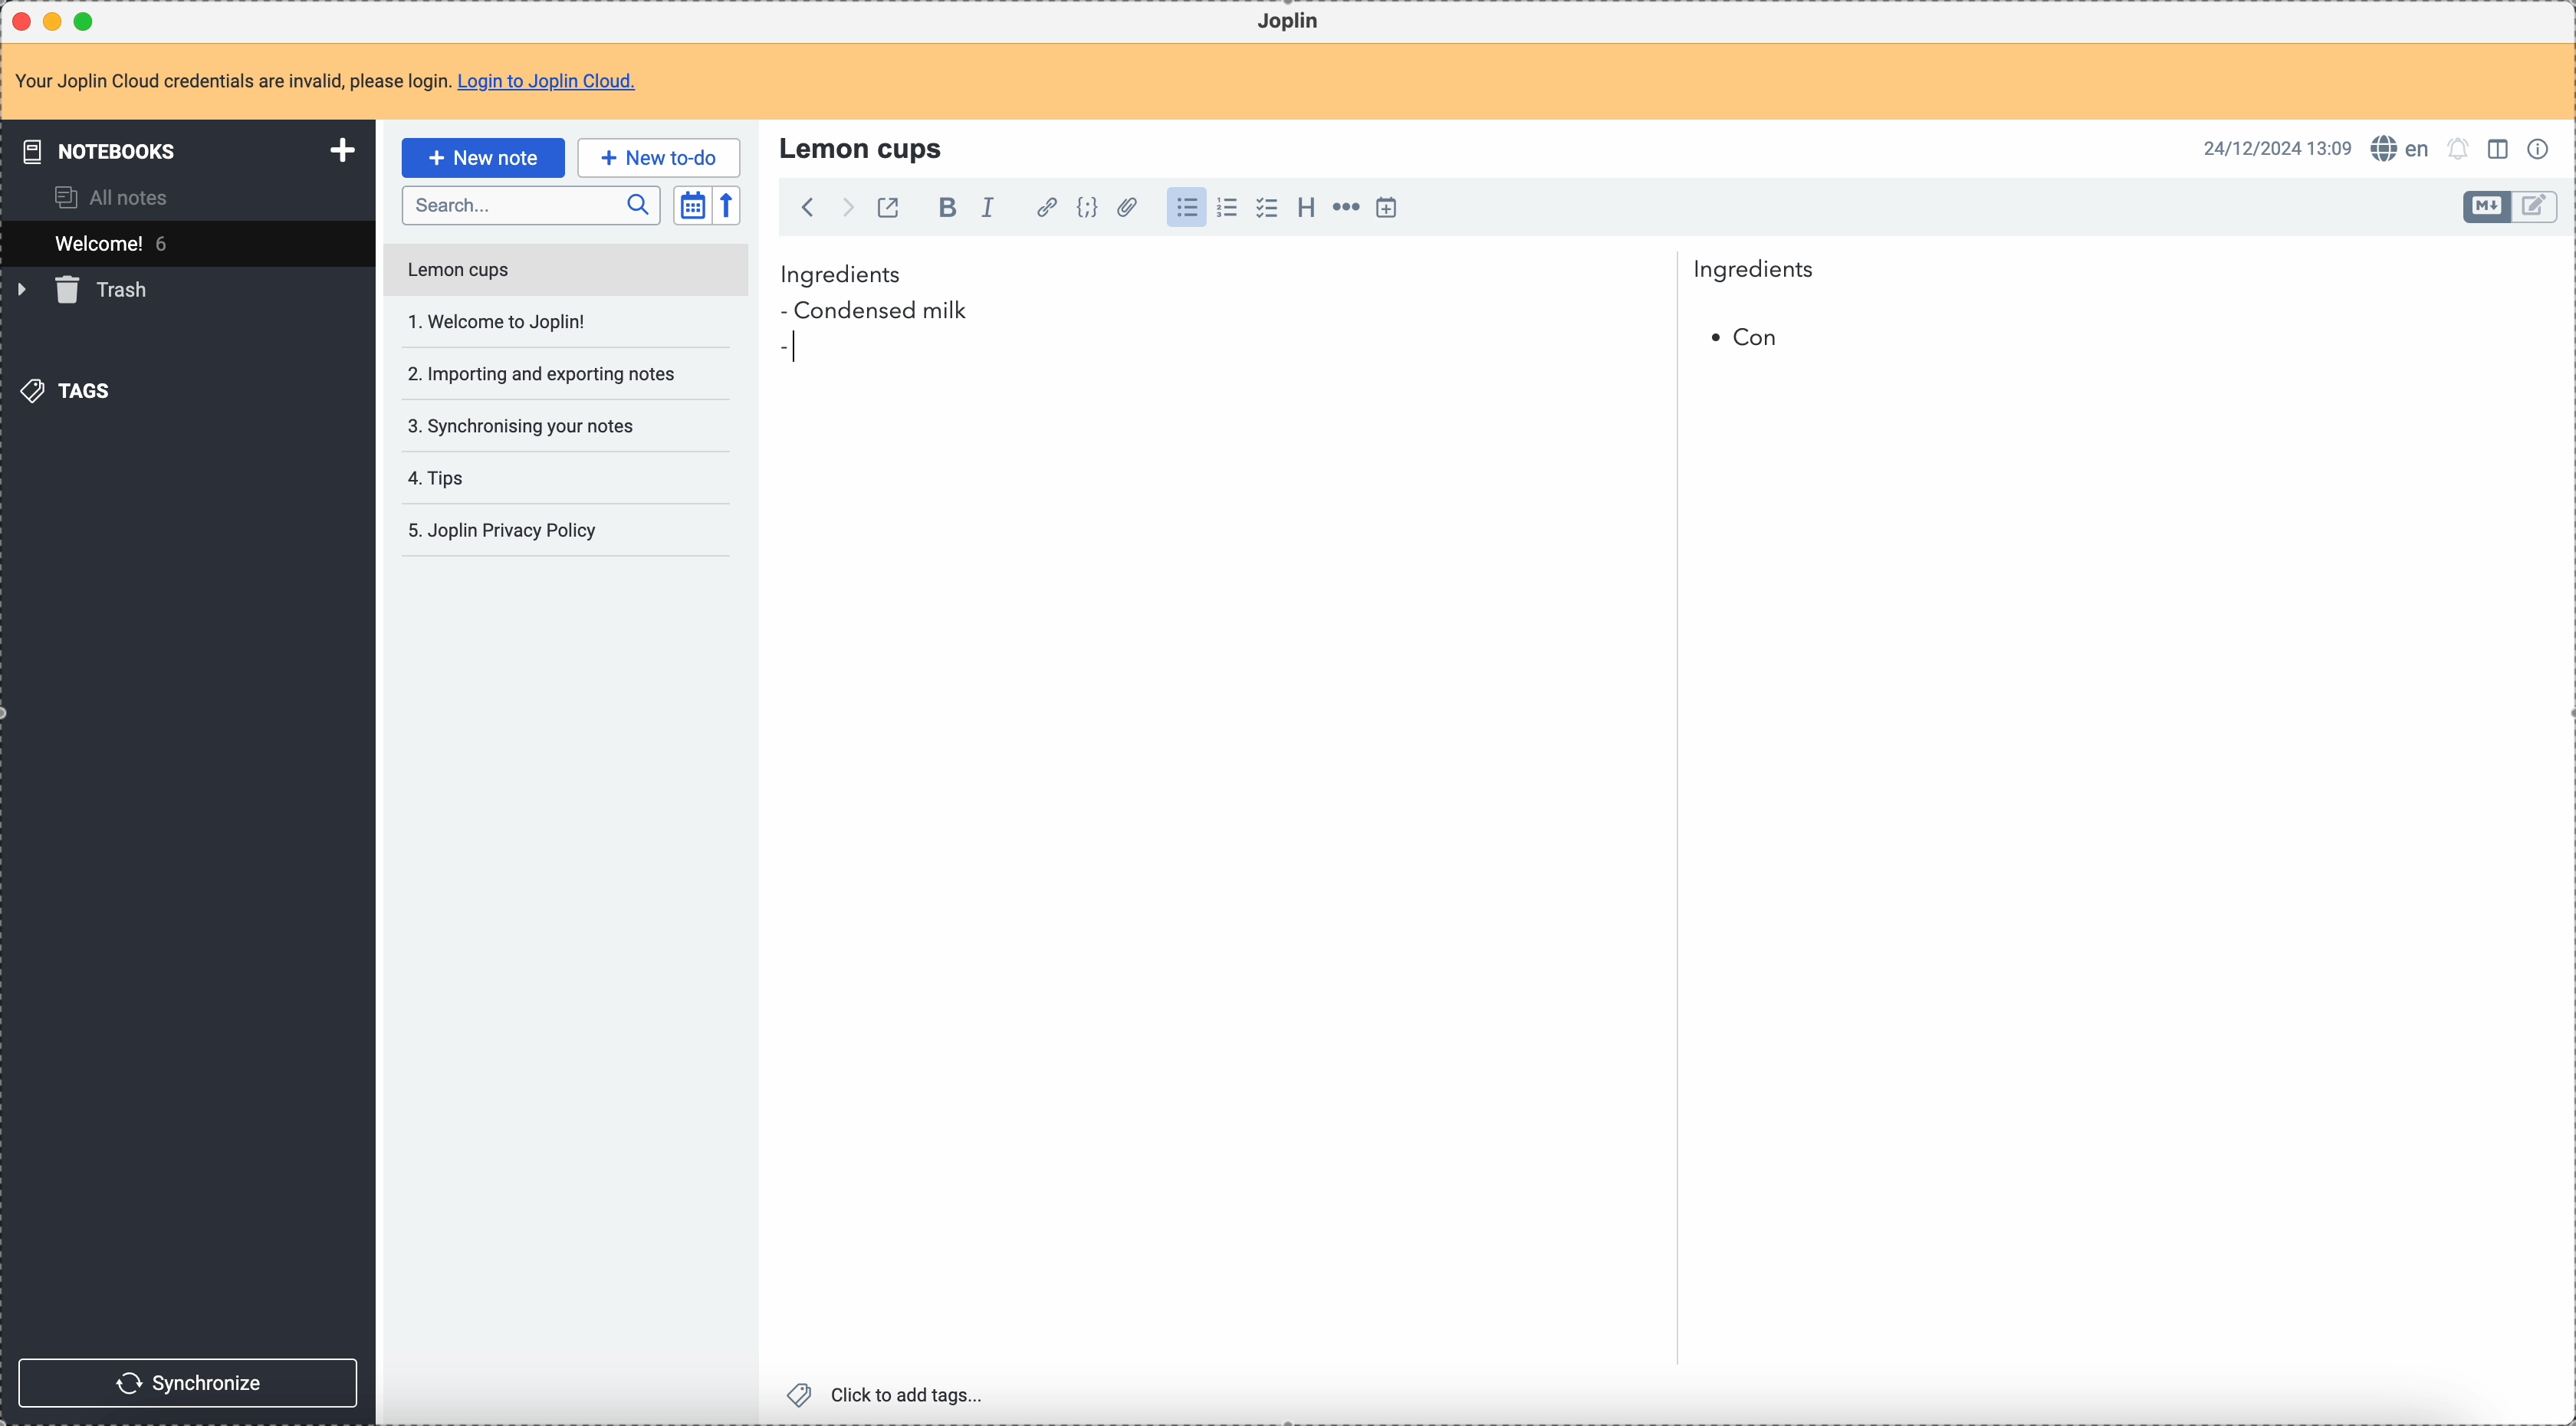  What do you see at coordinates (507, 531) in the screenshot?
I see `Joplin privacy policy note` at bounding box center [507, 531].